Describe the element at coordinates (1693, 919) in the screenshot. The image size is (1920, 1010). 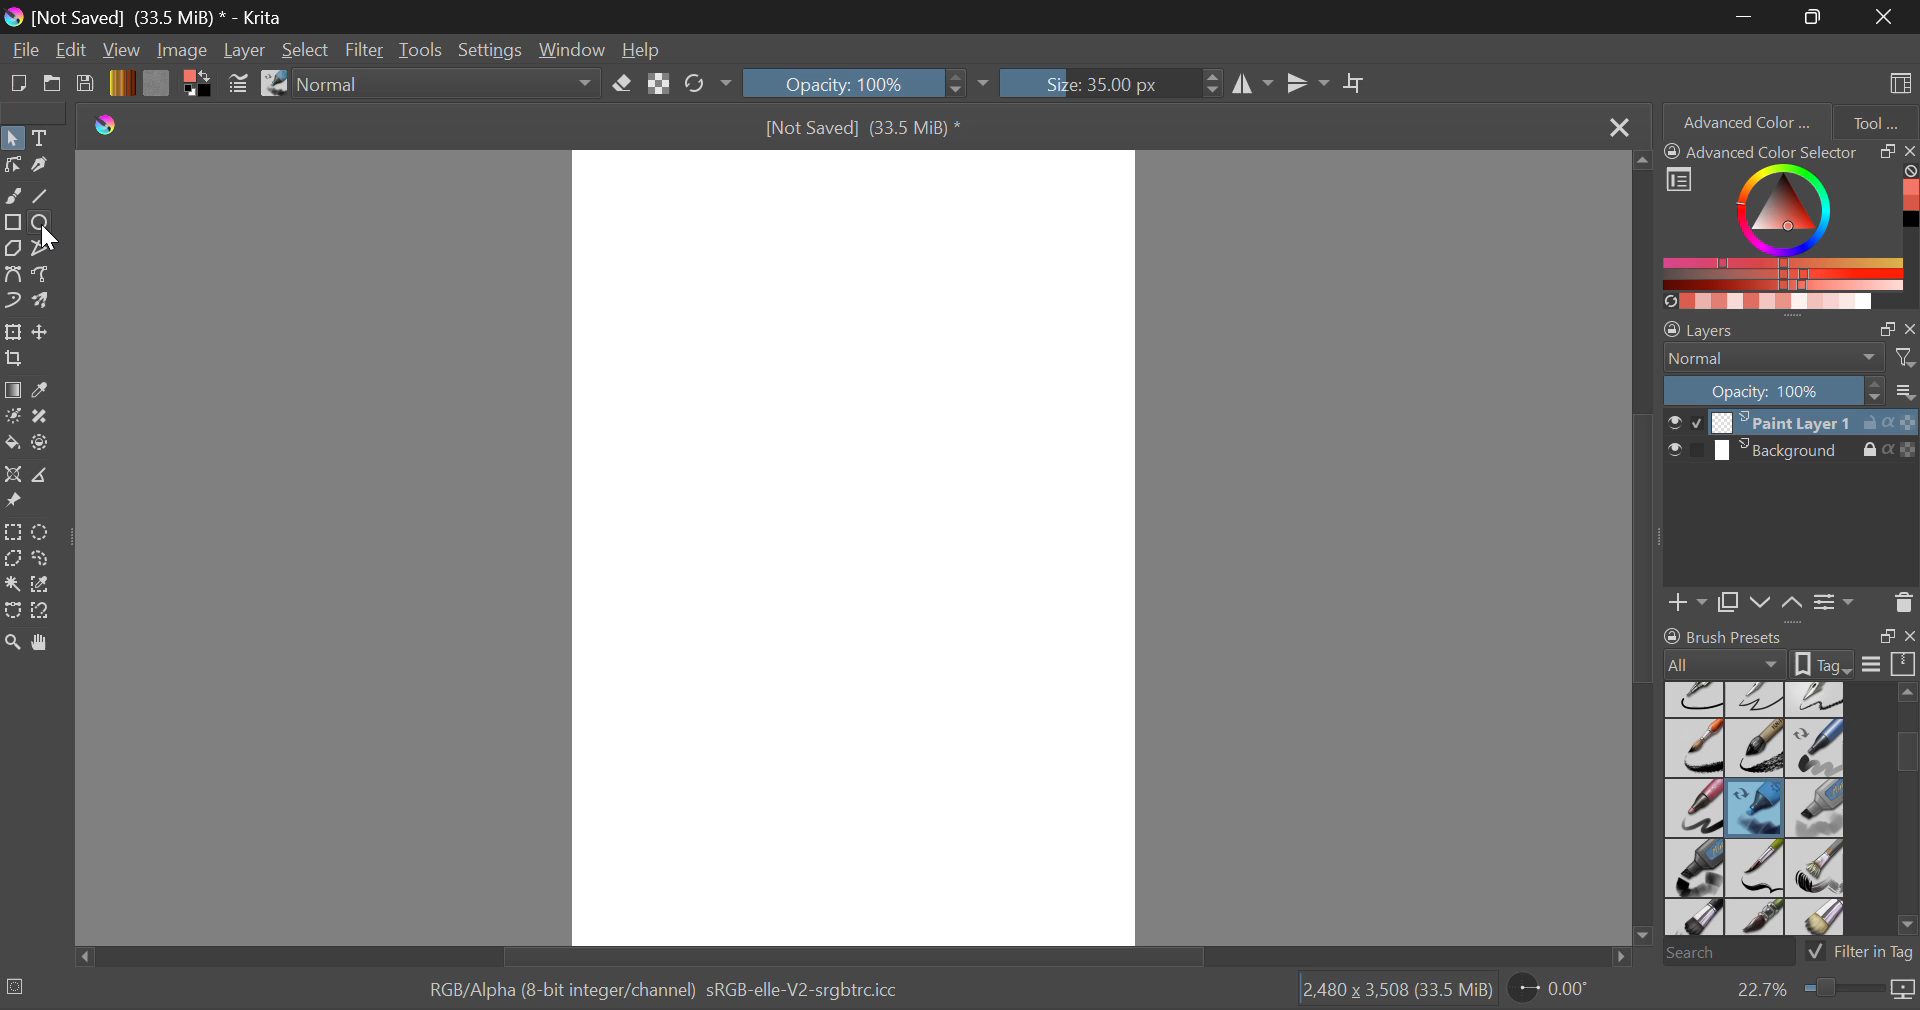
I see `Bristles-3 Large Smooth` at that location.